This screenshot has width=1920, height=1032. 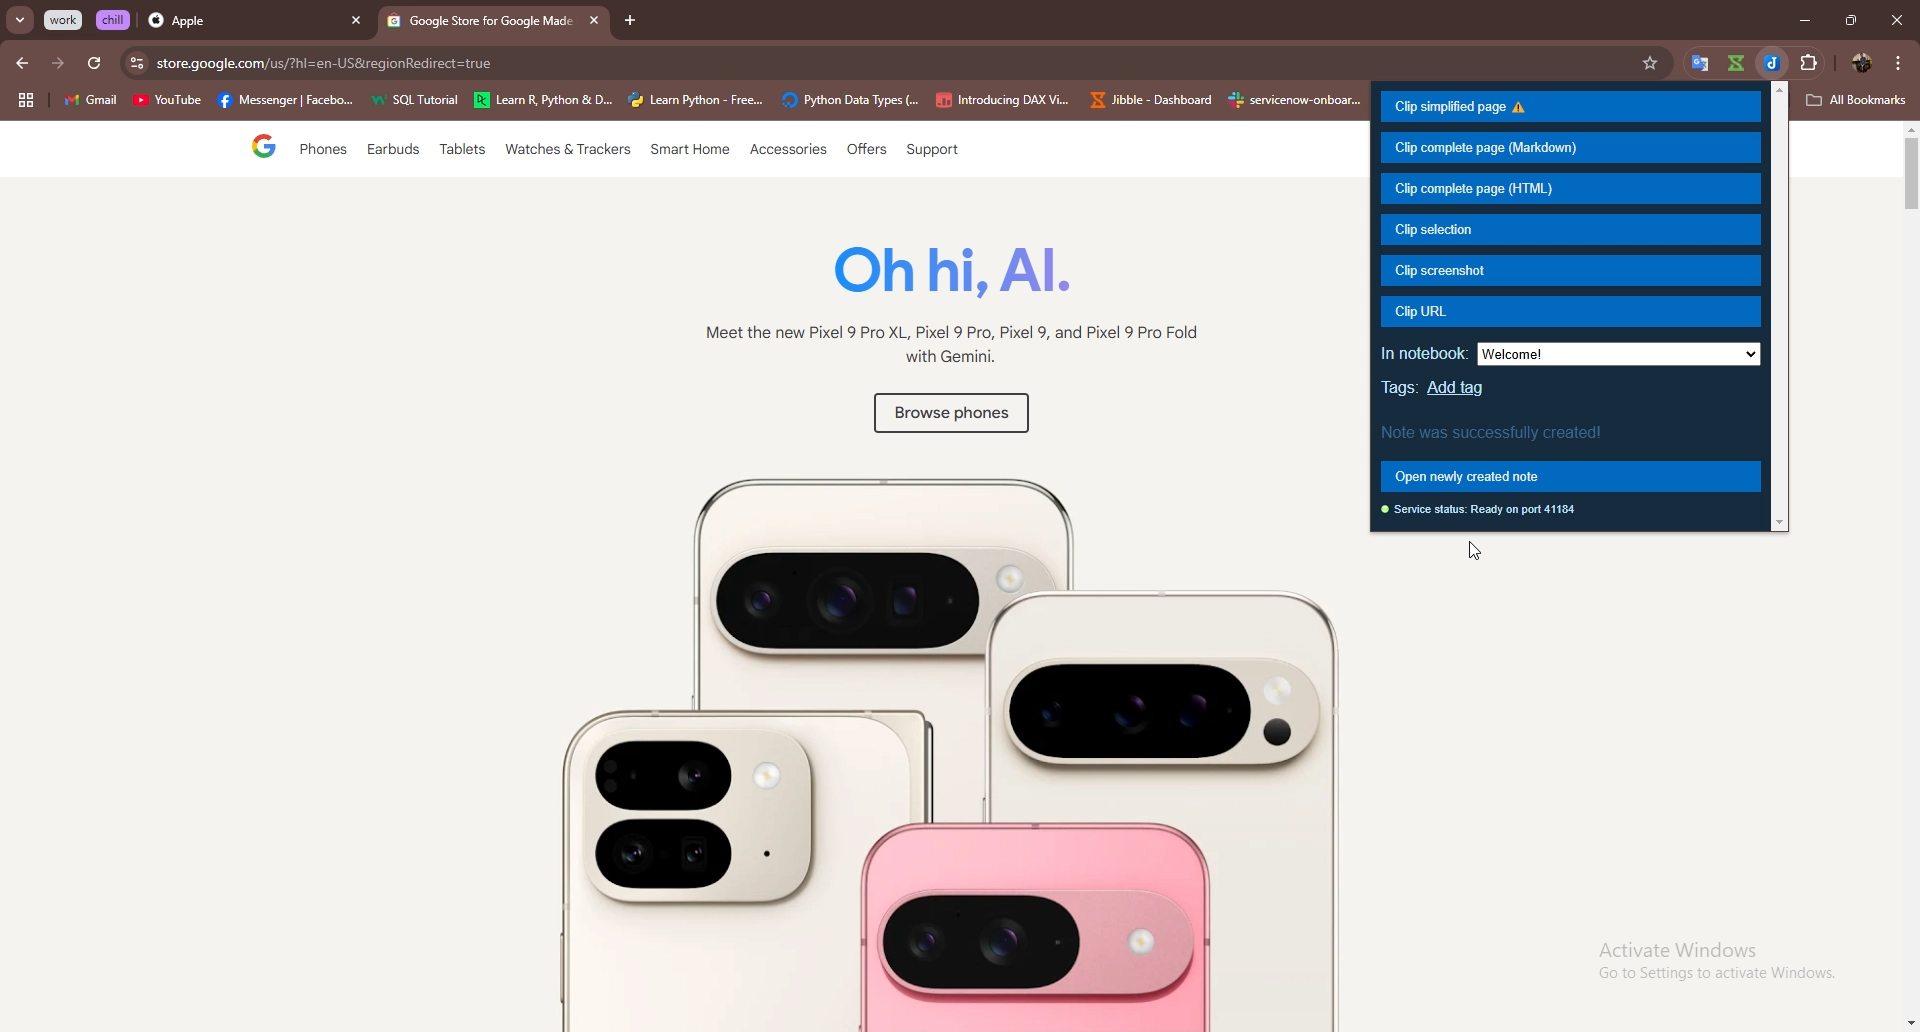 What do you see at coordinates (167, 103) in the screenshot?
I see `YouTube` at bounding box center [167, 103].